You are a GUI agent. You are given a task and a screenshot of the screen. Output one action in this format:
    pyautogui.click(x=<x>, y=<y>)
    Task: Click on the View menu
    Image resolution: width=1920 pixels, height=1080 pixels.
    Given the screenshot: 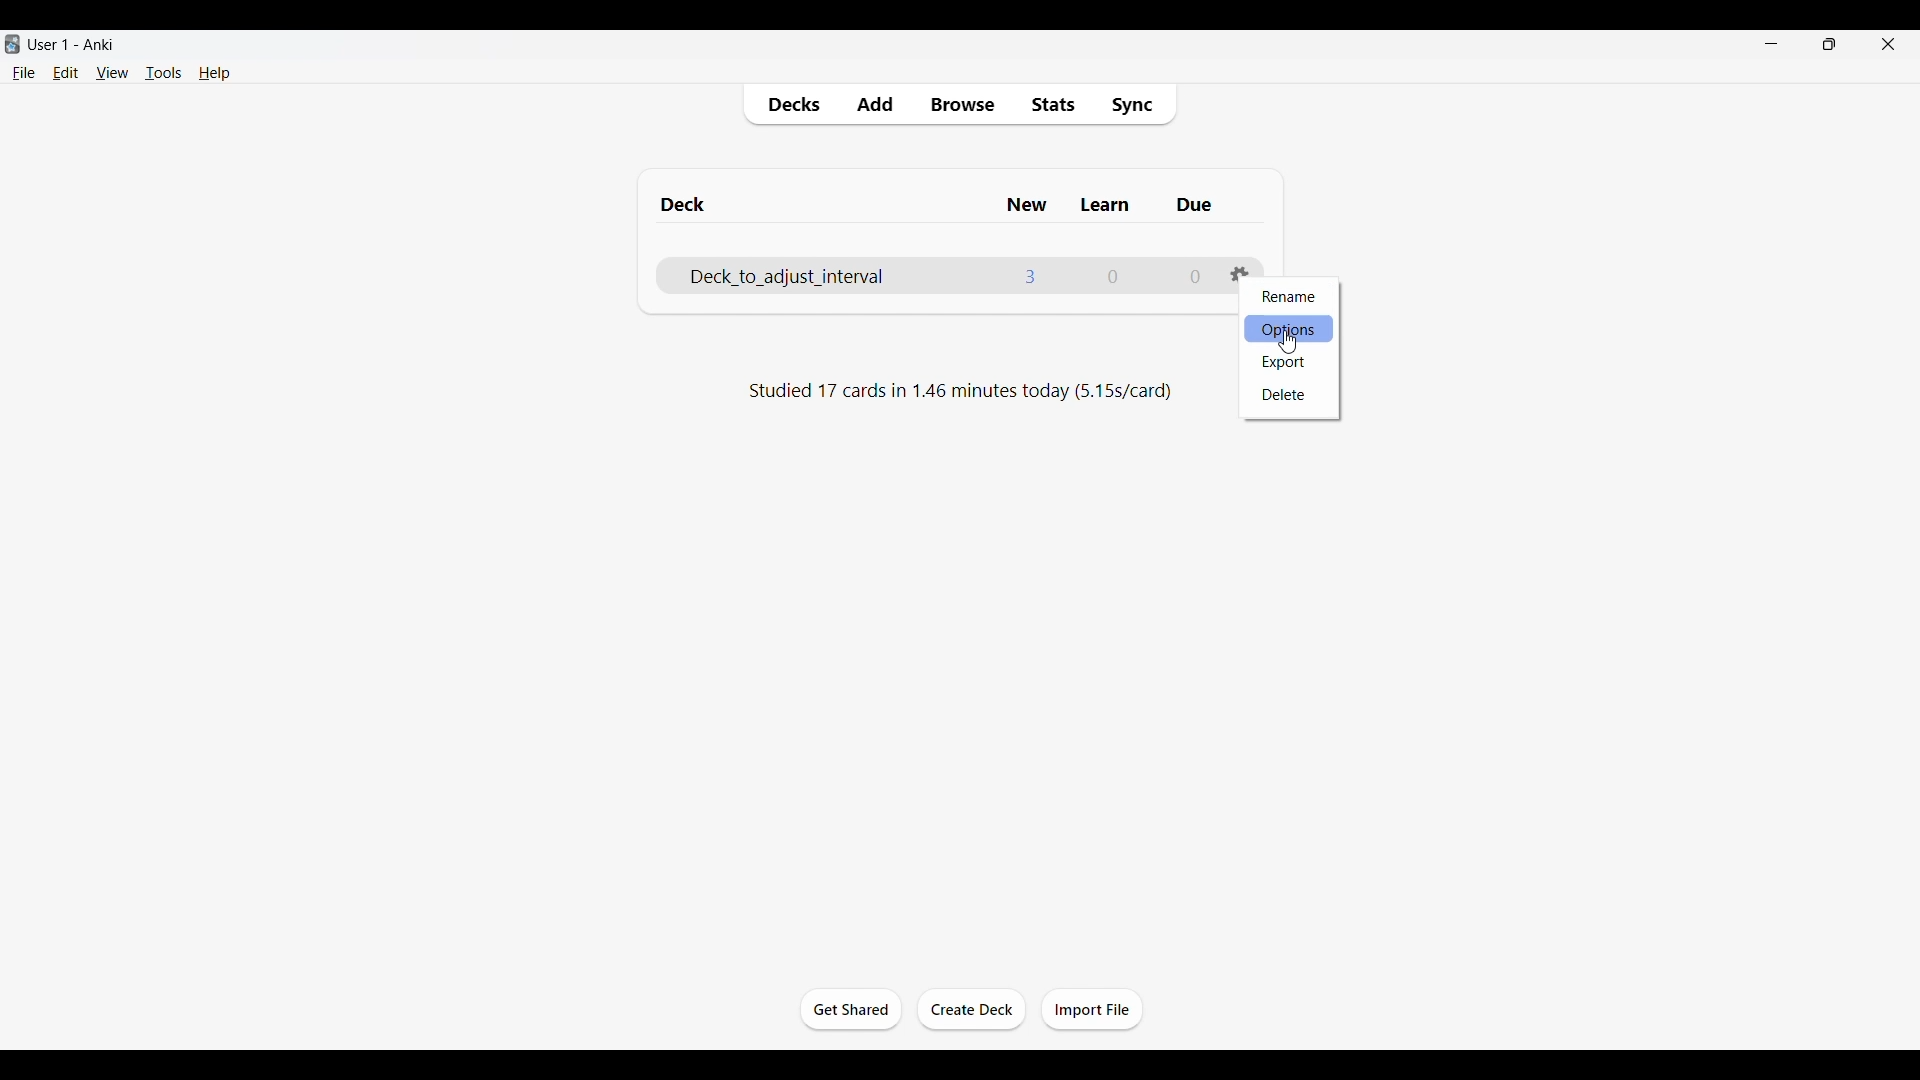 What is the action you would take?
    pyautogui.click(x=112, y=73)
    